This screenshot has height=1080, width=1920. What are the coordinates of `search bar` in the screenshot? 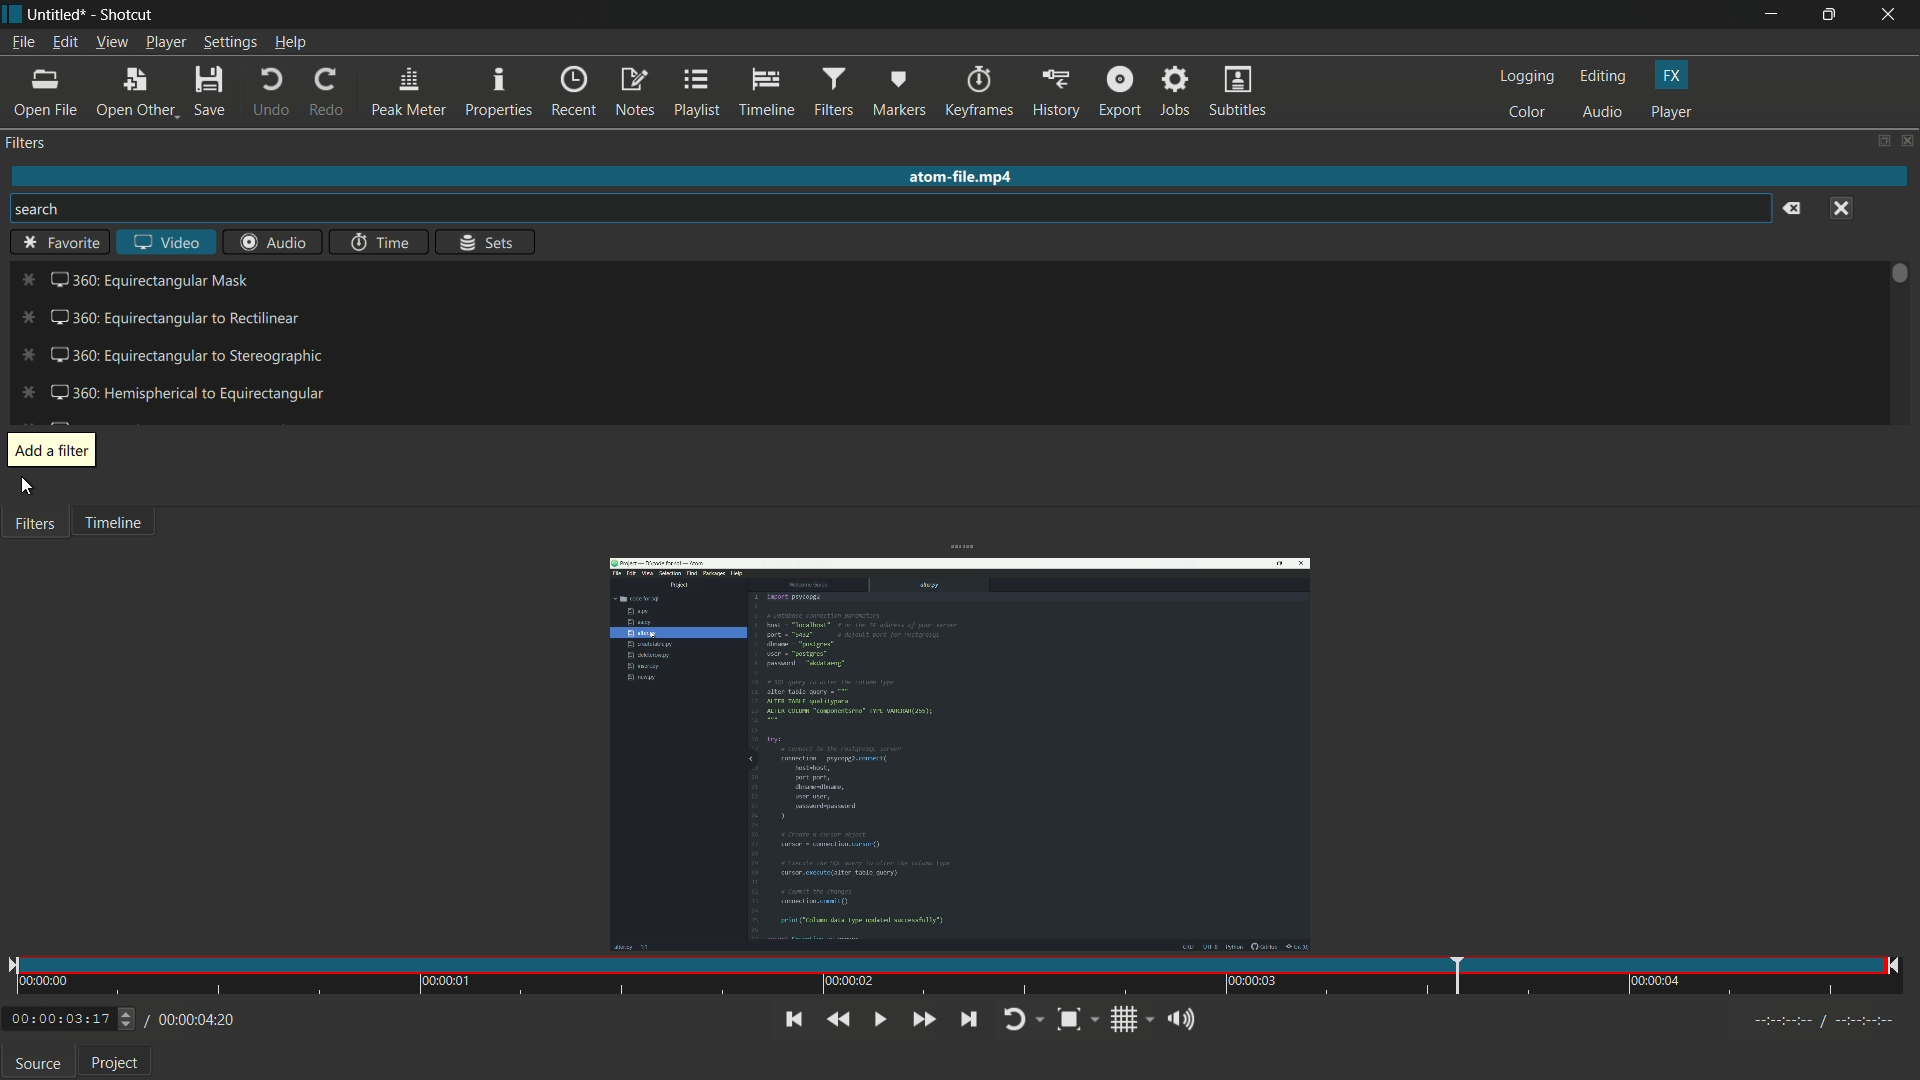 It's located at (892, 209).